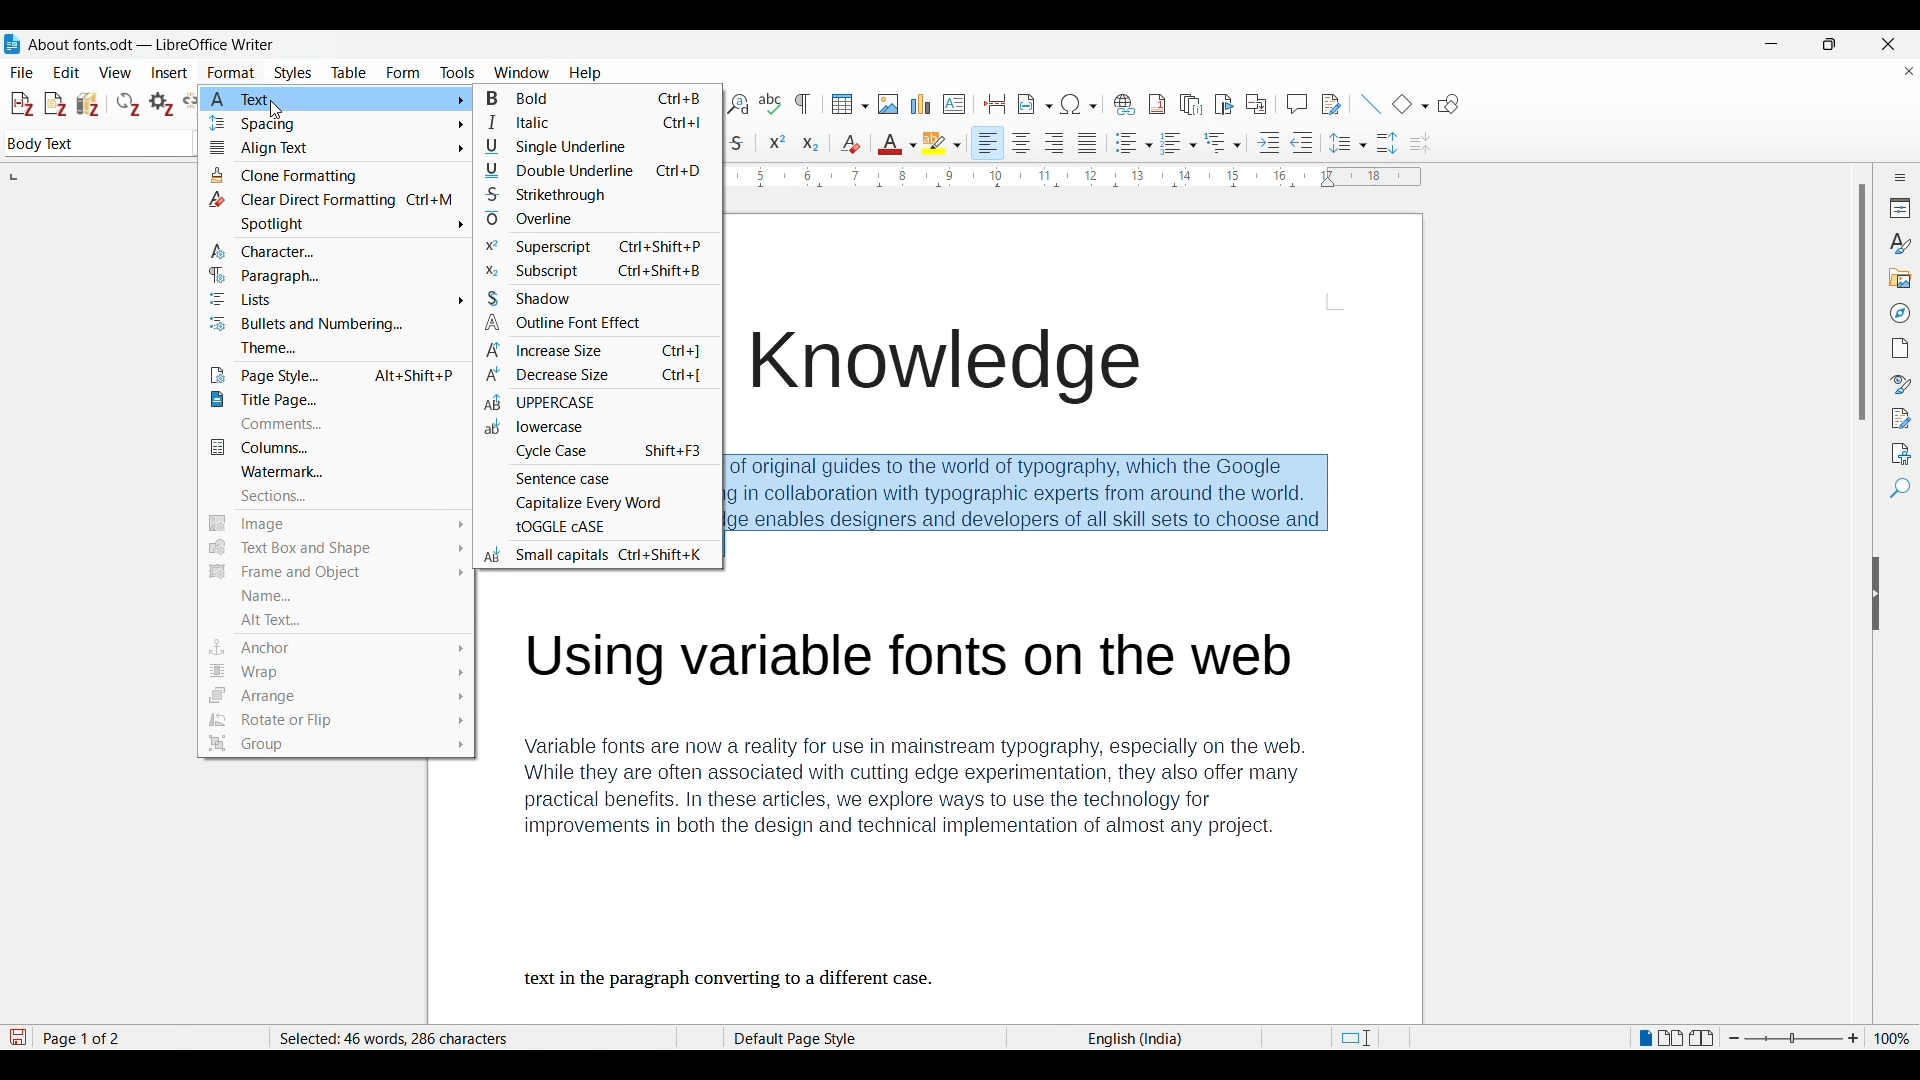 The image size is (1920, 1080). What do you see at coordinates (12, 44) in the screenshot?
I see `Software logo` at bounding box center [12, 44].